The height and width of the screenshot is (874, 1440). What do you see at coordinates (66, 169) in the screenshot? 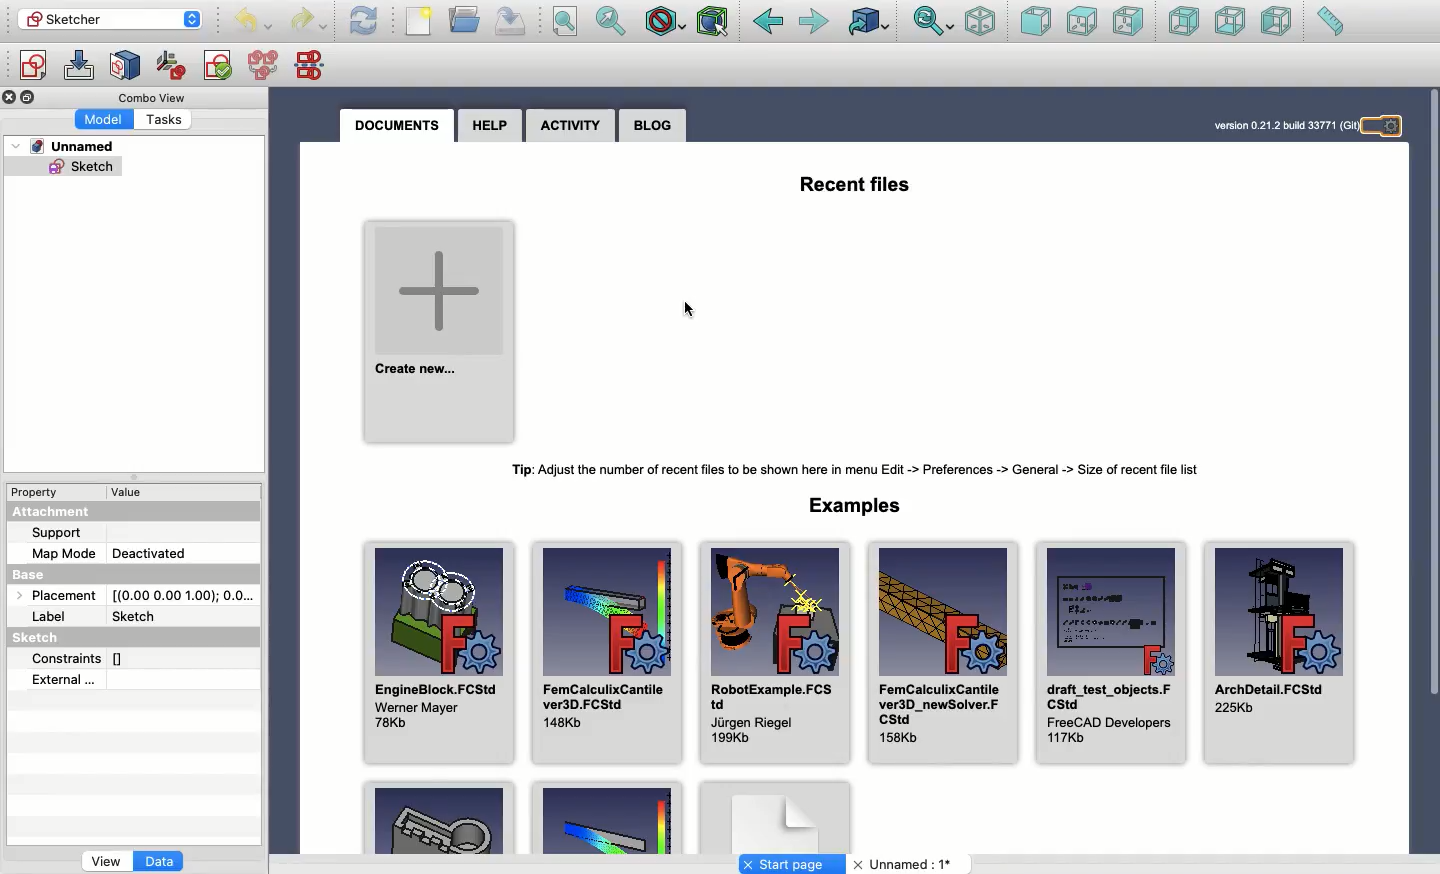
I see `Sketch` at bounding box center [66, 169].